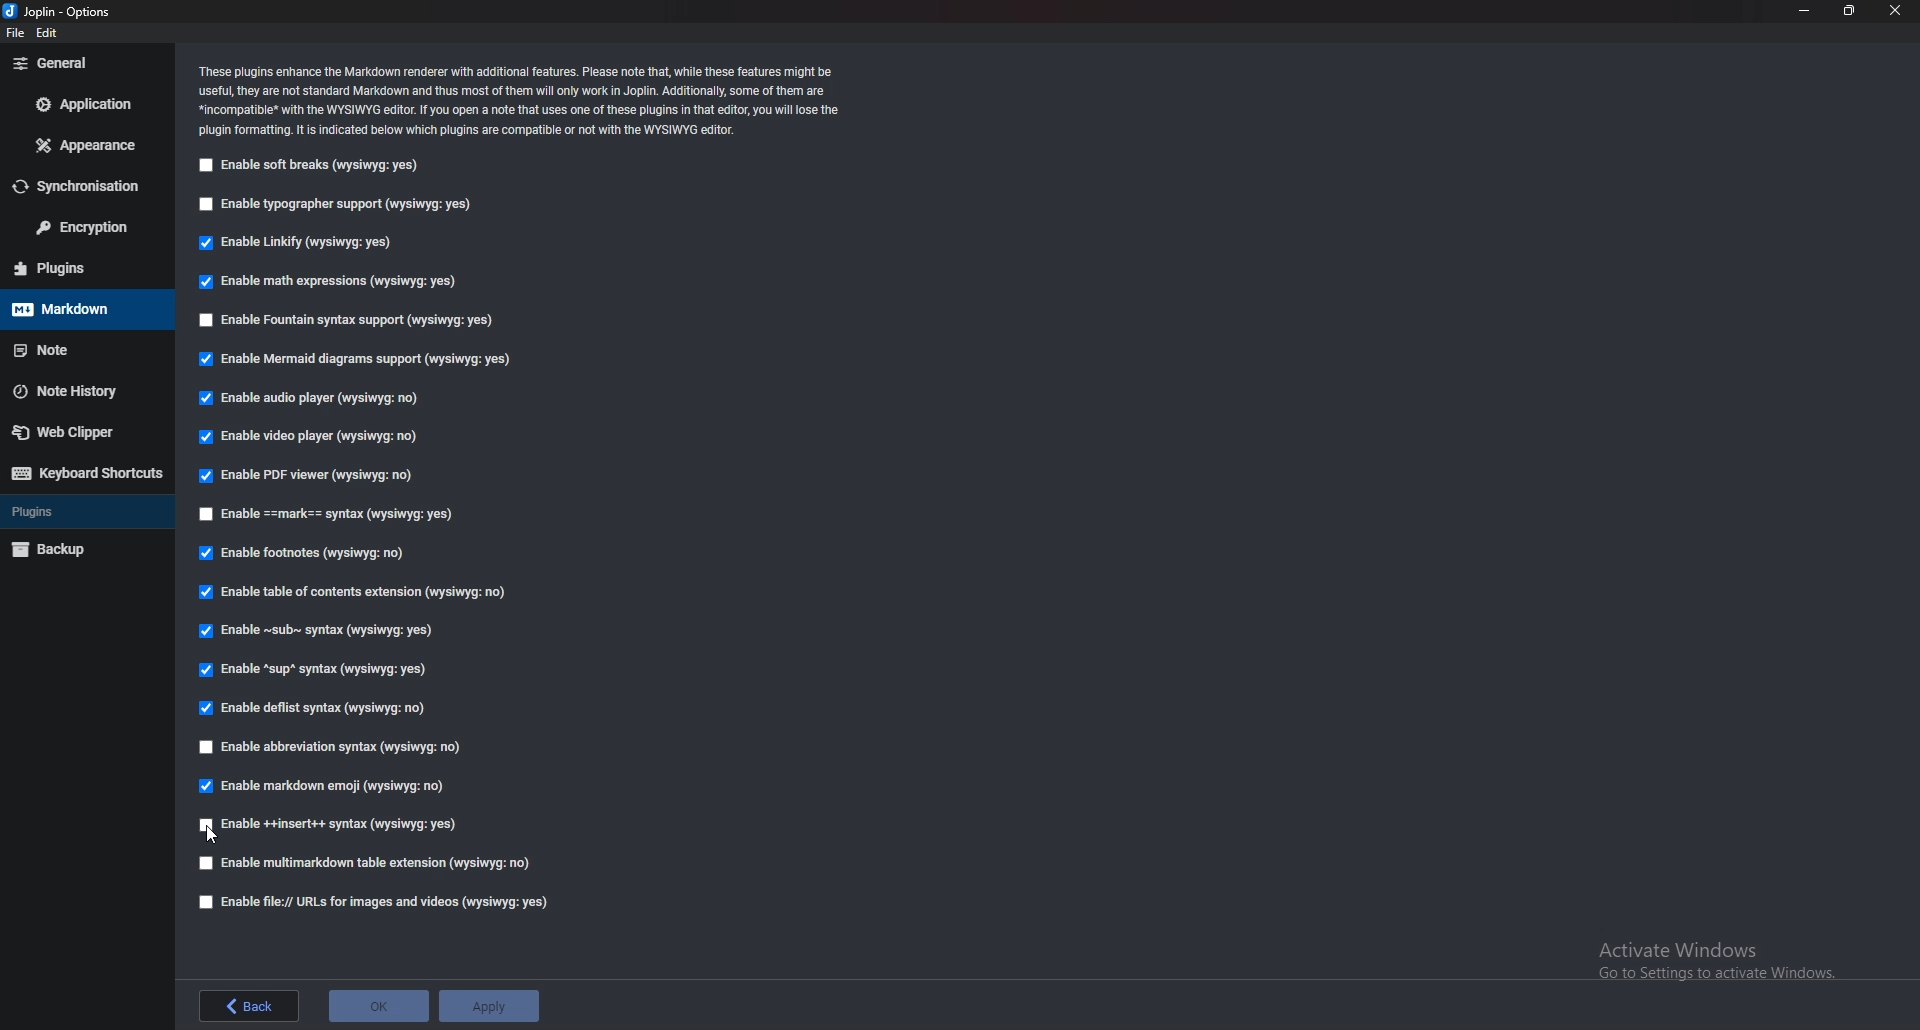 The width and height of the screenshot is (1920, 1030). I want to click on options, so click(66, 13).